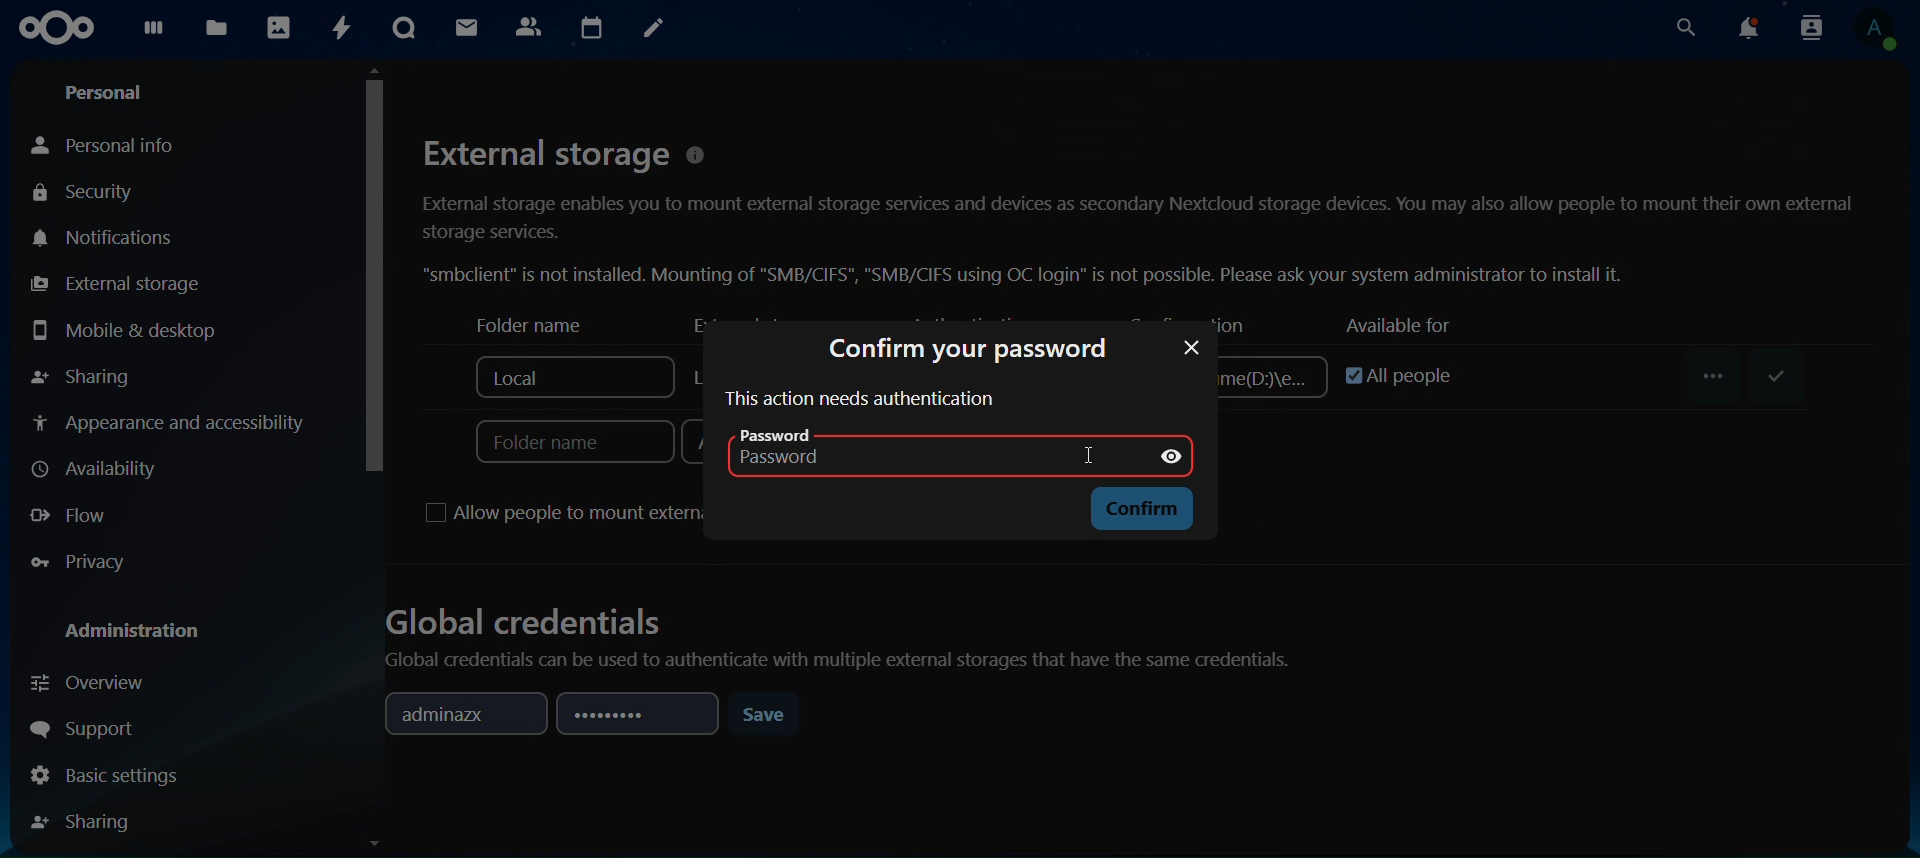 The image size is (1920, 858). Describe the element at coordinates (406, 28) in the screenshot. I see `talk` at that location.